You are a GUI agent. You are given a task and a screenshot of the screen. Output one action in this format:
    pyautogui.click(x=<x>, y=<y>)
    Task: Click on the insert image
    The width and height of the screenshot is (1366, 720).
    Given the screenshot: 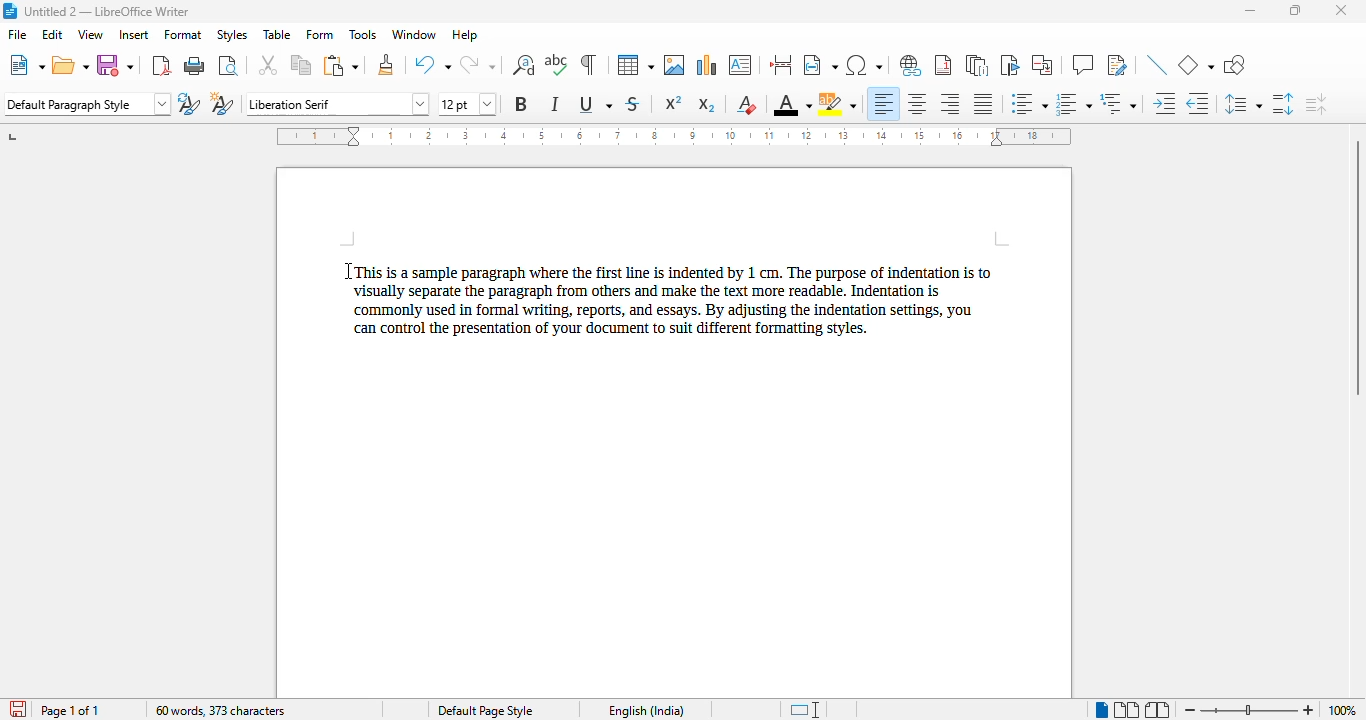 What is the action you would take?
    pyautogui.click(x=674, y=65)
    